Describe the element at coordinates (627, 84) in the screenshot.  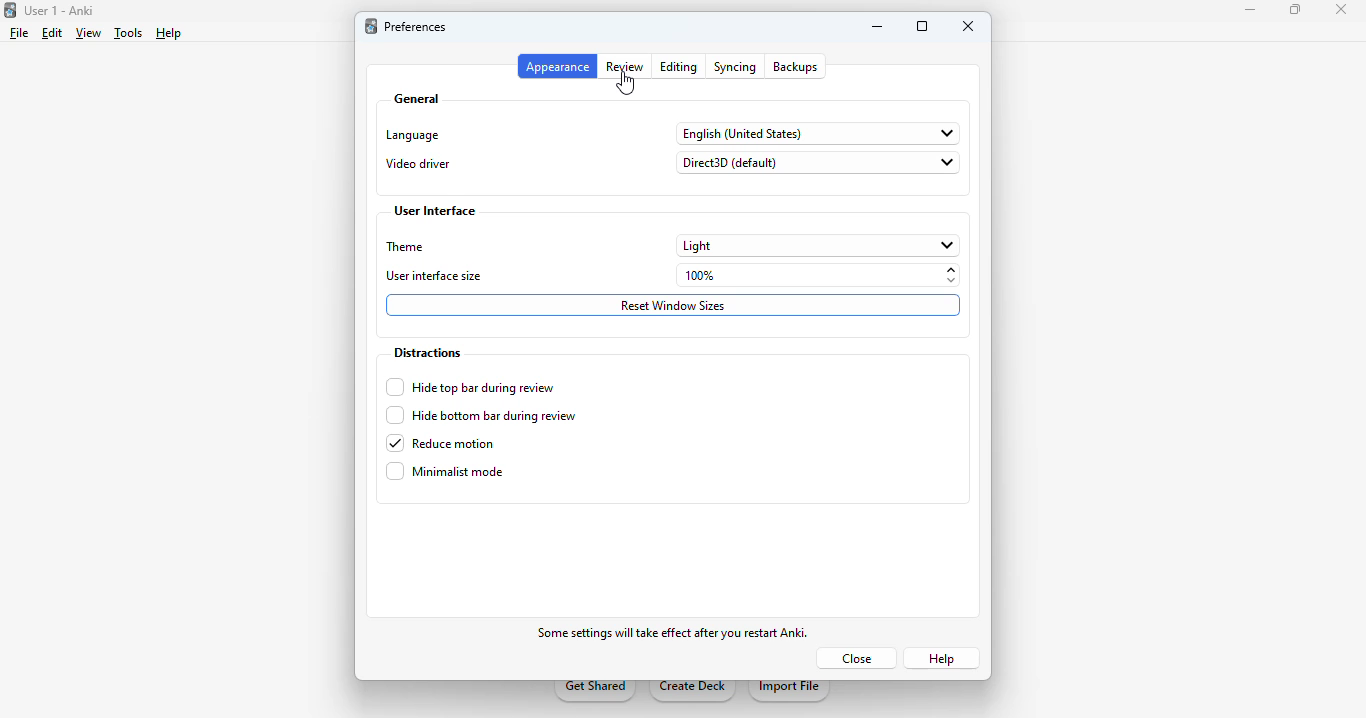
I see `cursor` at that location.